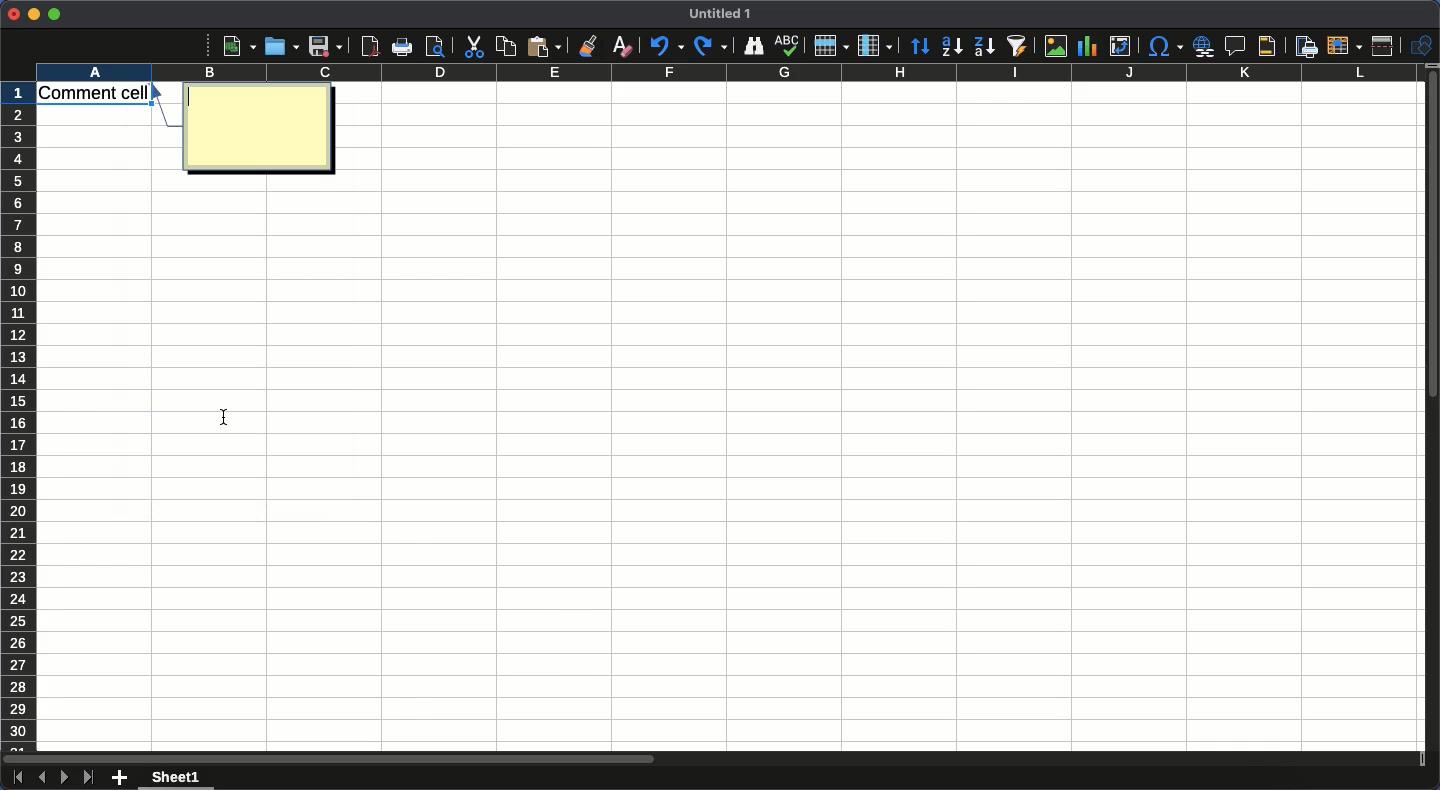 The height and width of the screenshot is (790, 1440). What do you see at coordinates (402, 46) in the screenshot?
I see `Print` at bounding box center [402, 46].